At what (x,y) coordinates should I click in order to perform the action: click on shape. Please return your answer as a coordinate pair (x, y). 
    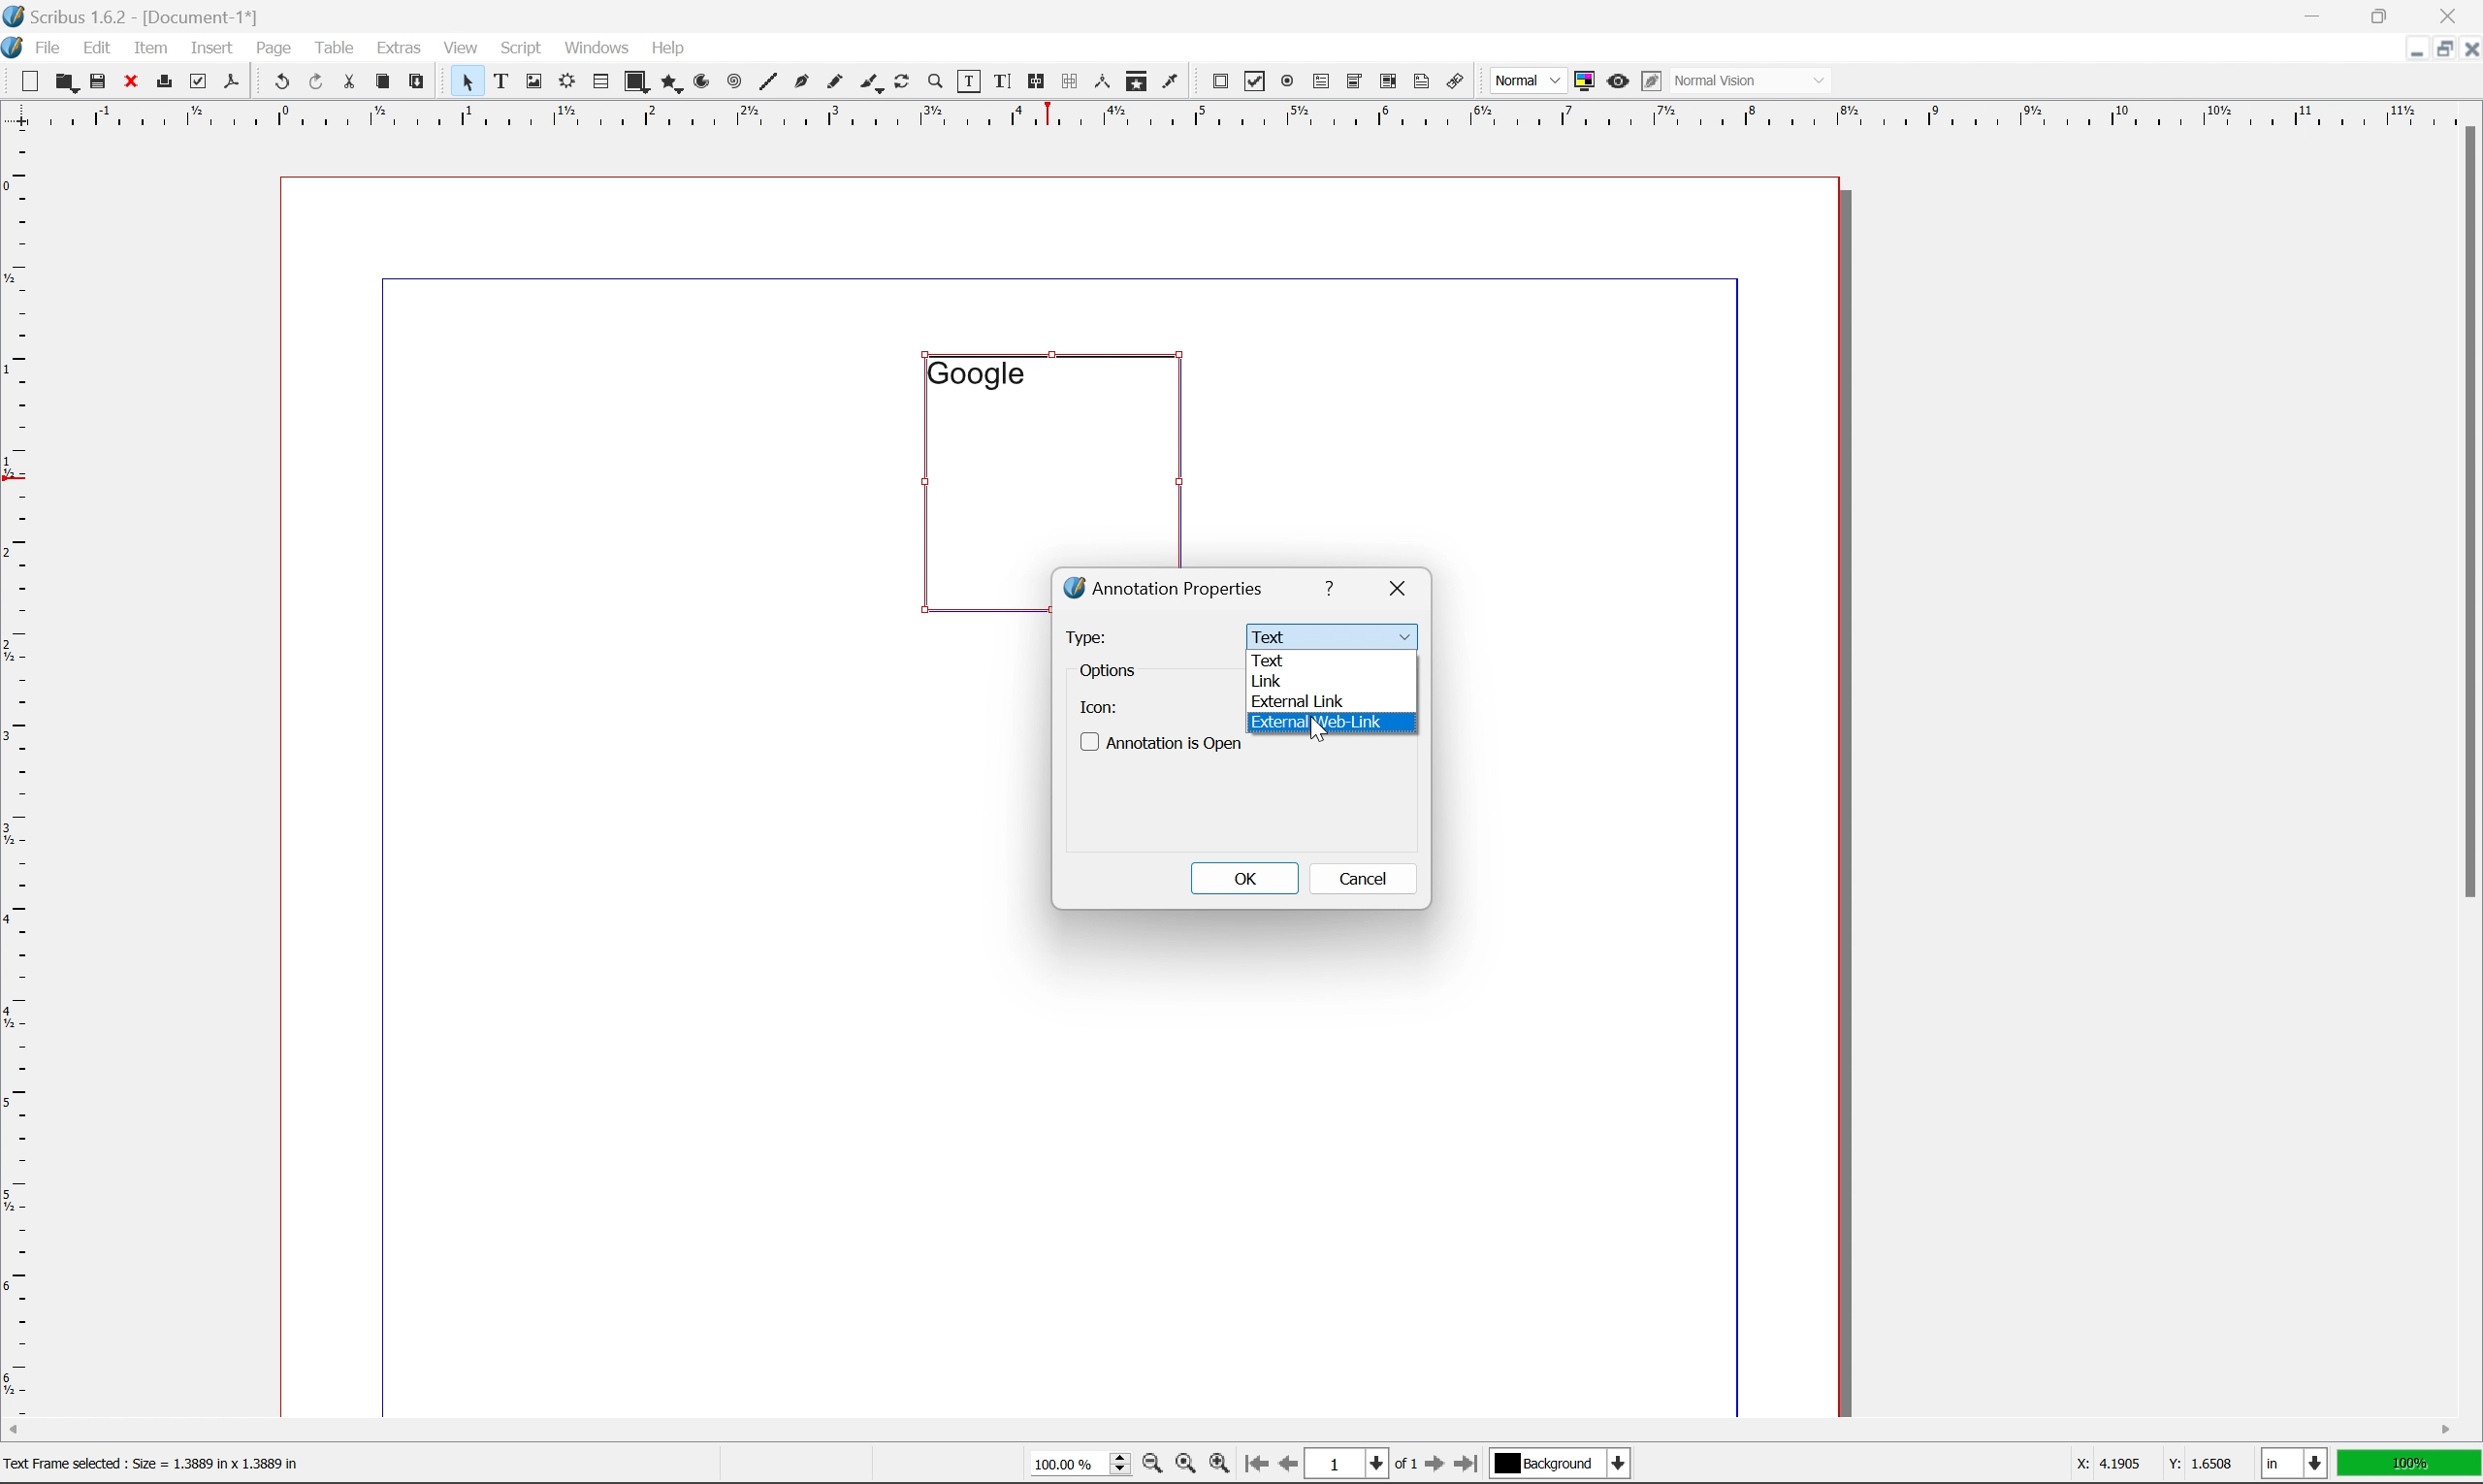
    Looking at the image, I should click on (638, 83).